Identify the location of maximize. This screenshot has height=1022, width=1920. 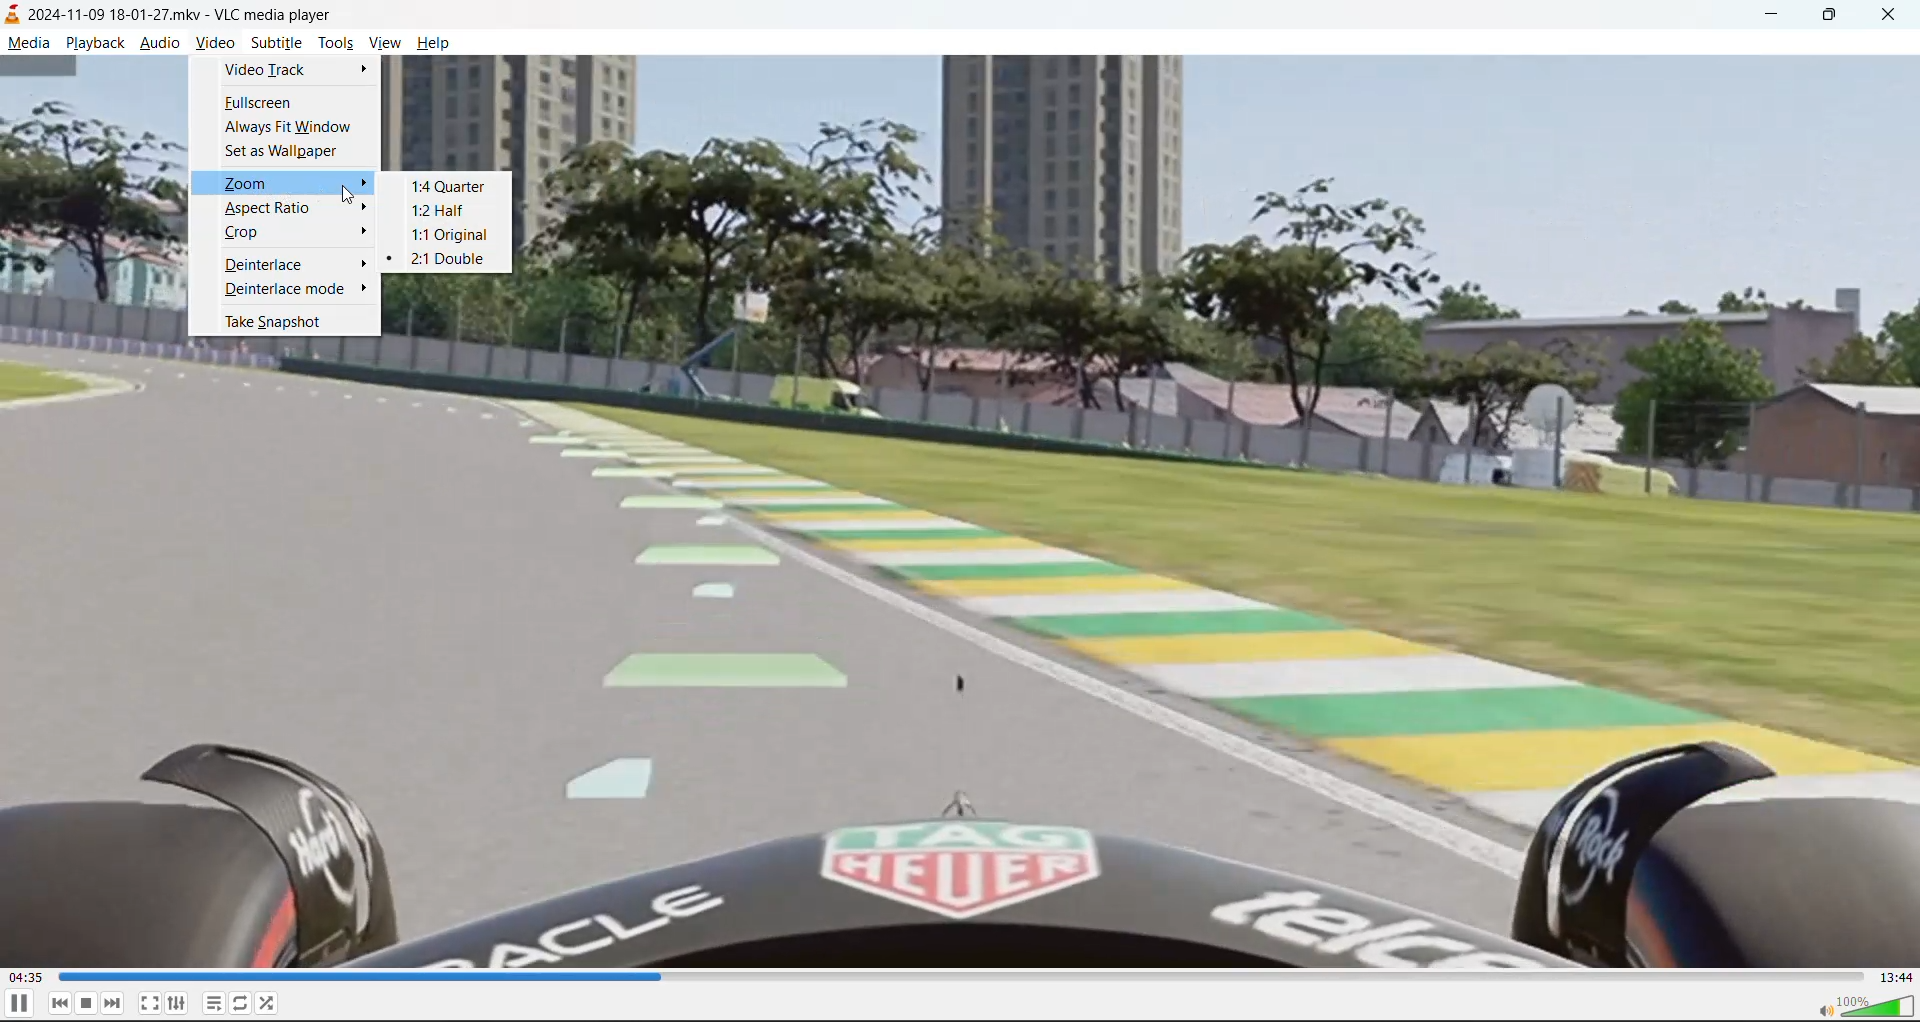
(1830, 16).